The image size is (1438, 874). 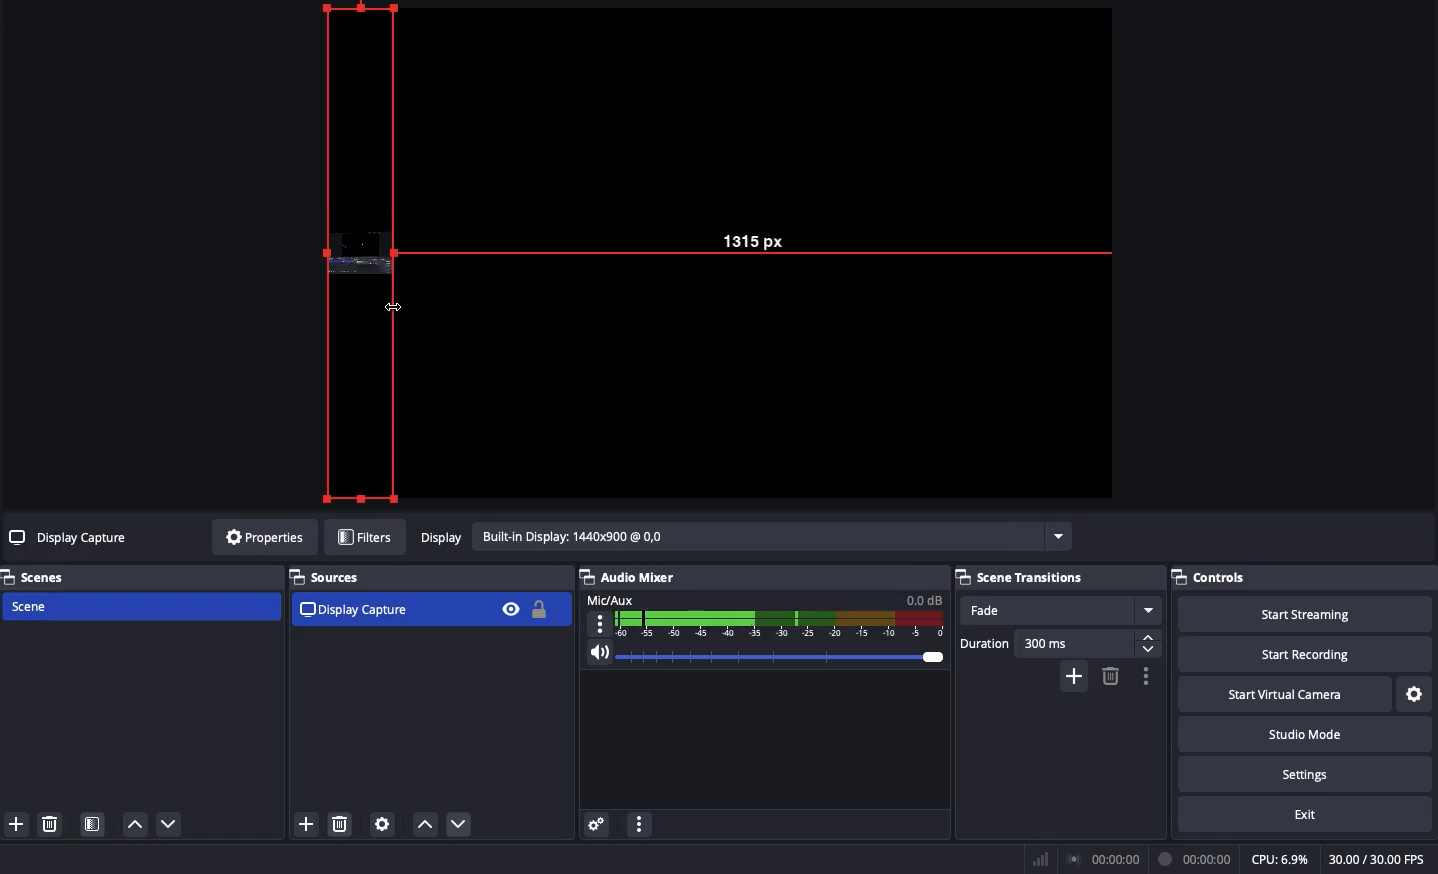 What do you see at coordinates (1196, 859) in the screenshot?
I see `Recording ` at bounding box center [1196, 859].